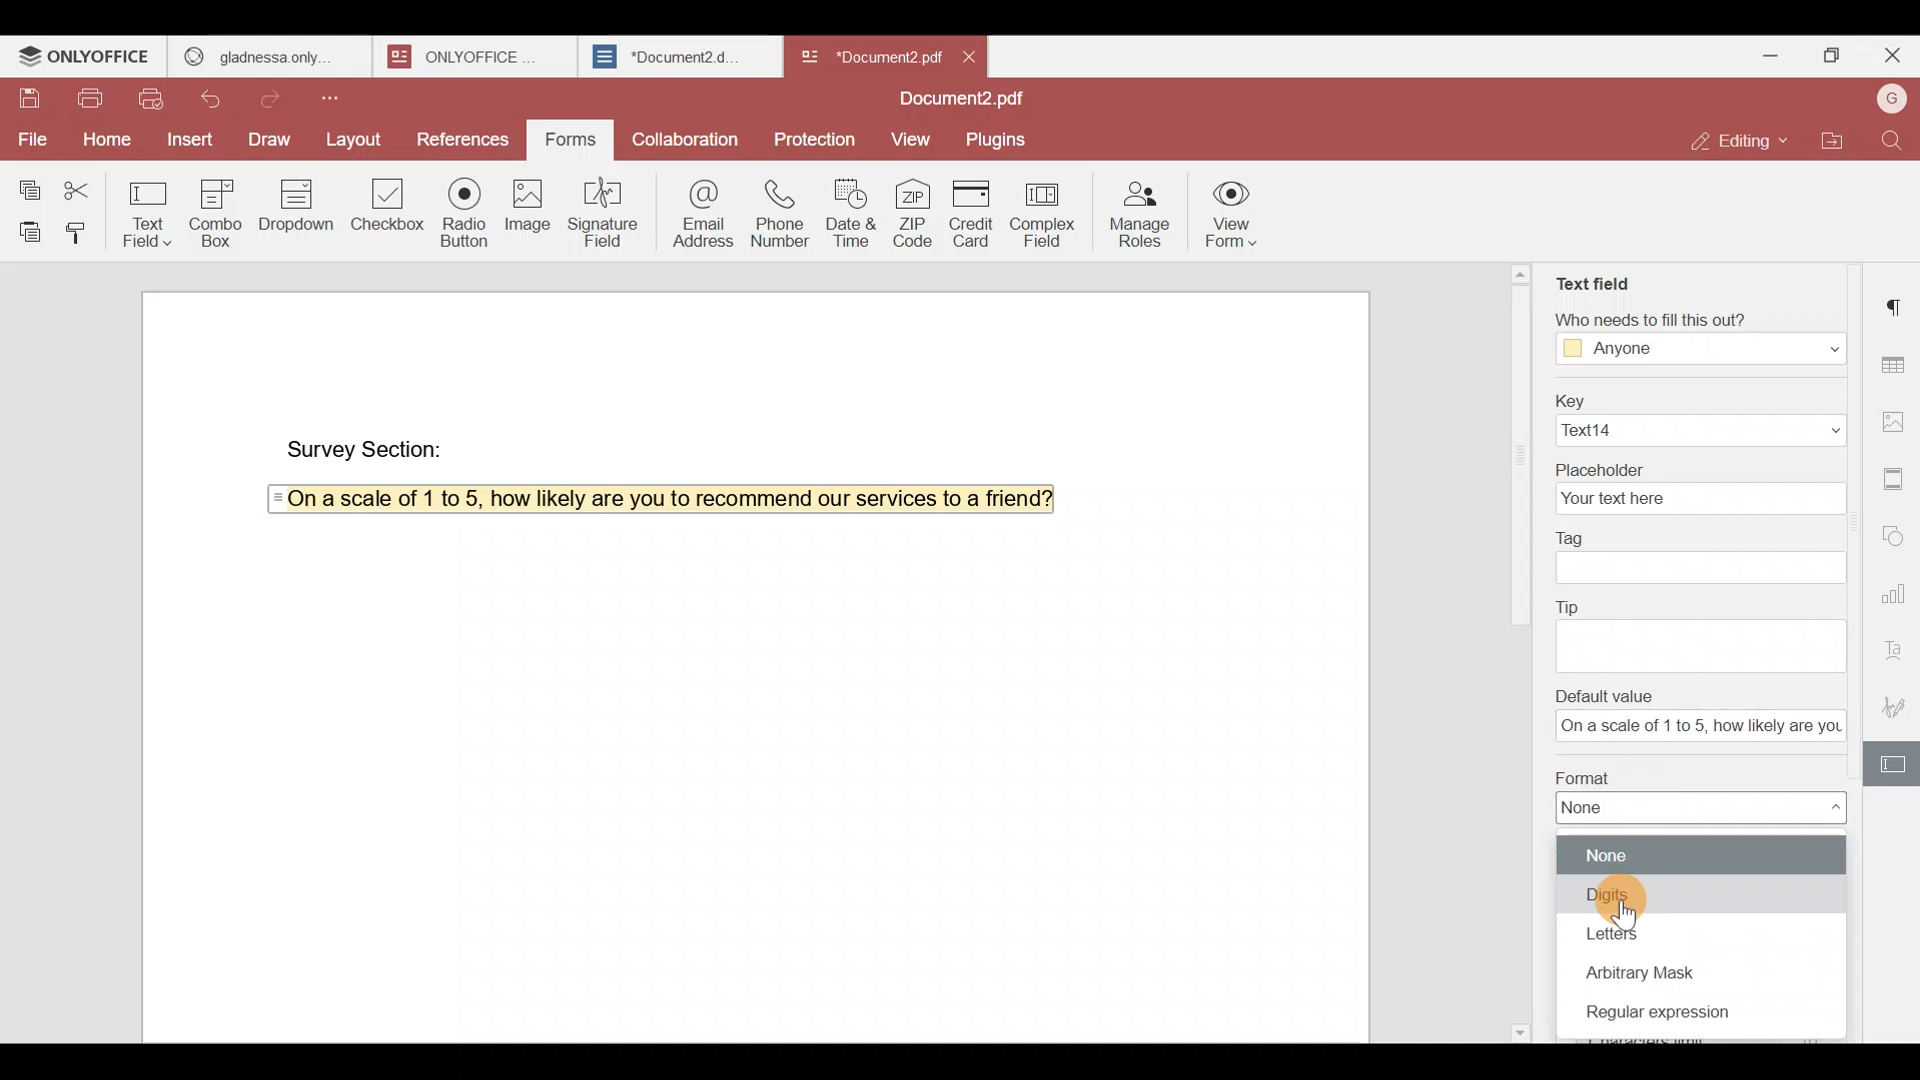 The width and height of the screenshot is (1920, 1080). What do you see at coordinates (1705, 643) in the screenshot?
I see `text` at bounding box center [1705, 643].